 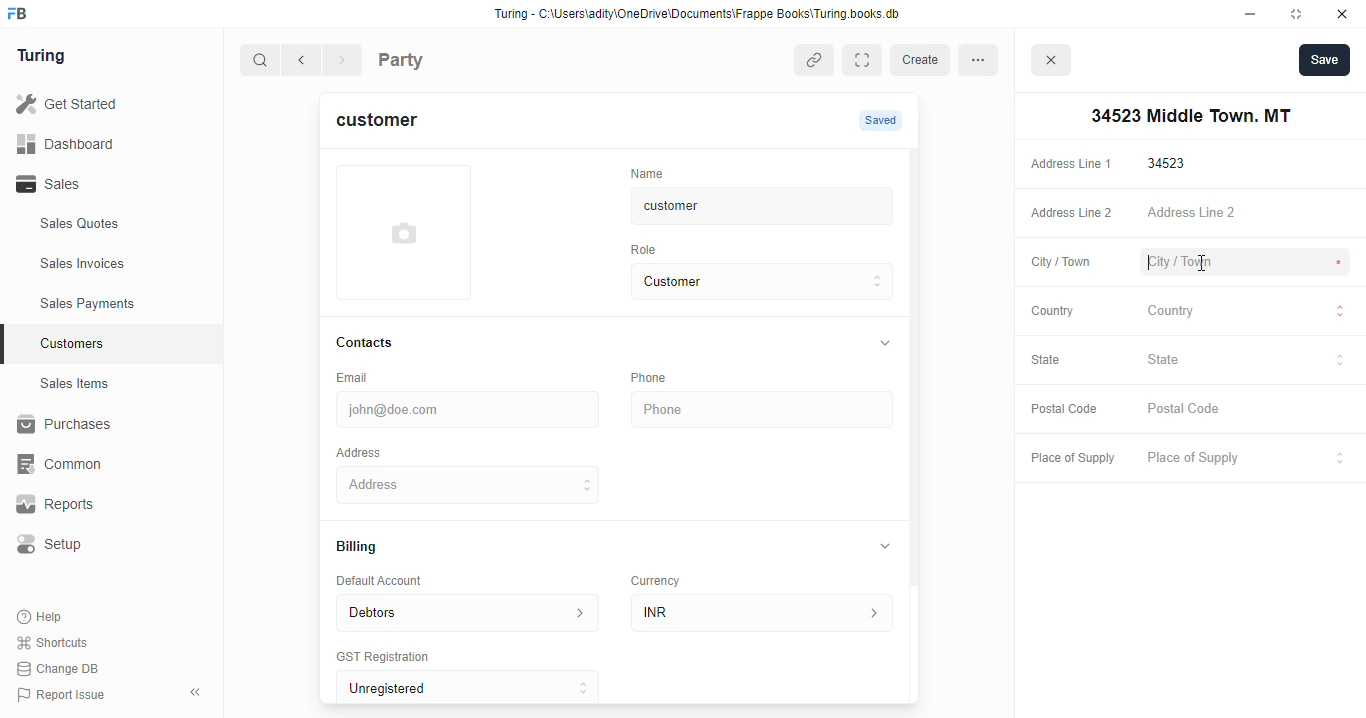 What do you see at coordinates (58, 643) in the screenshot?
I see `Shortcuts` at bounding box center [58, 643].